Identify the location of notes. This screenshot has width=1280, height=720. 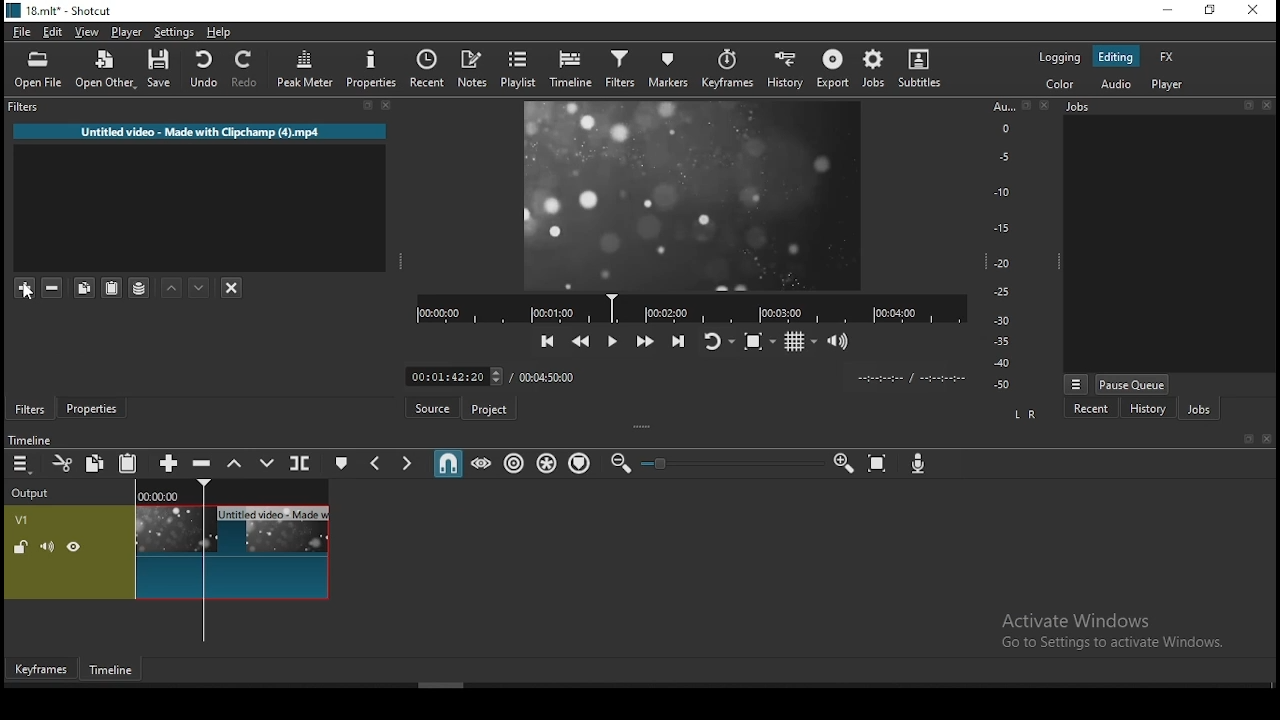
(473, 70).